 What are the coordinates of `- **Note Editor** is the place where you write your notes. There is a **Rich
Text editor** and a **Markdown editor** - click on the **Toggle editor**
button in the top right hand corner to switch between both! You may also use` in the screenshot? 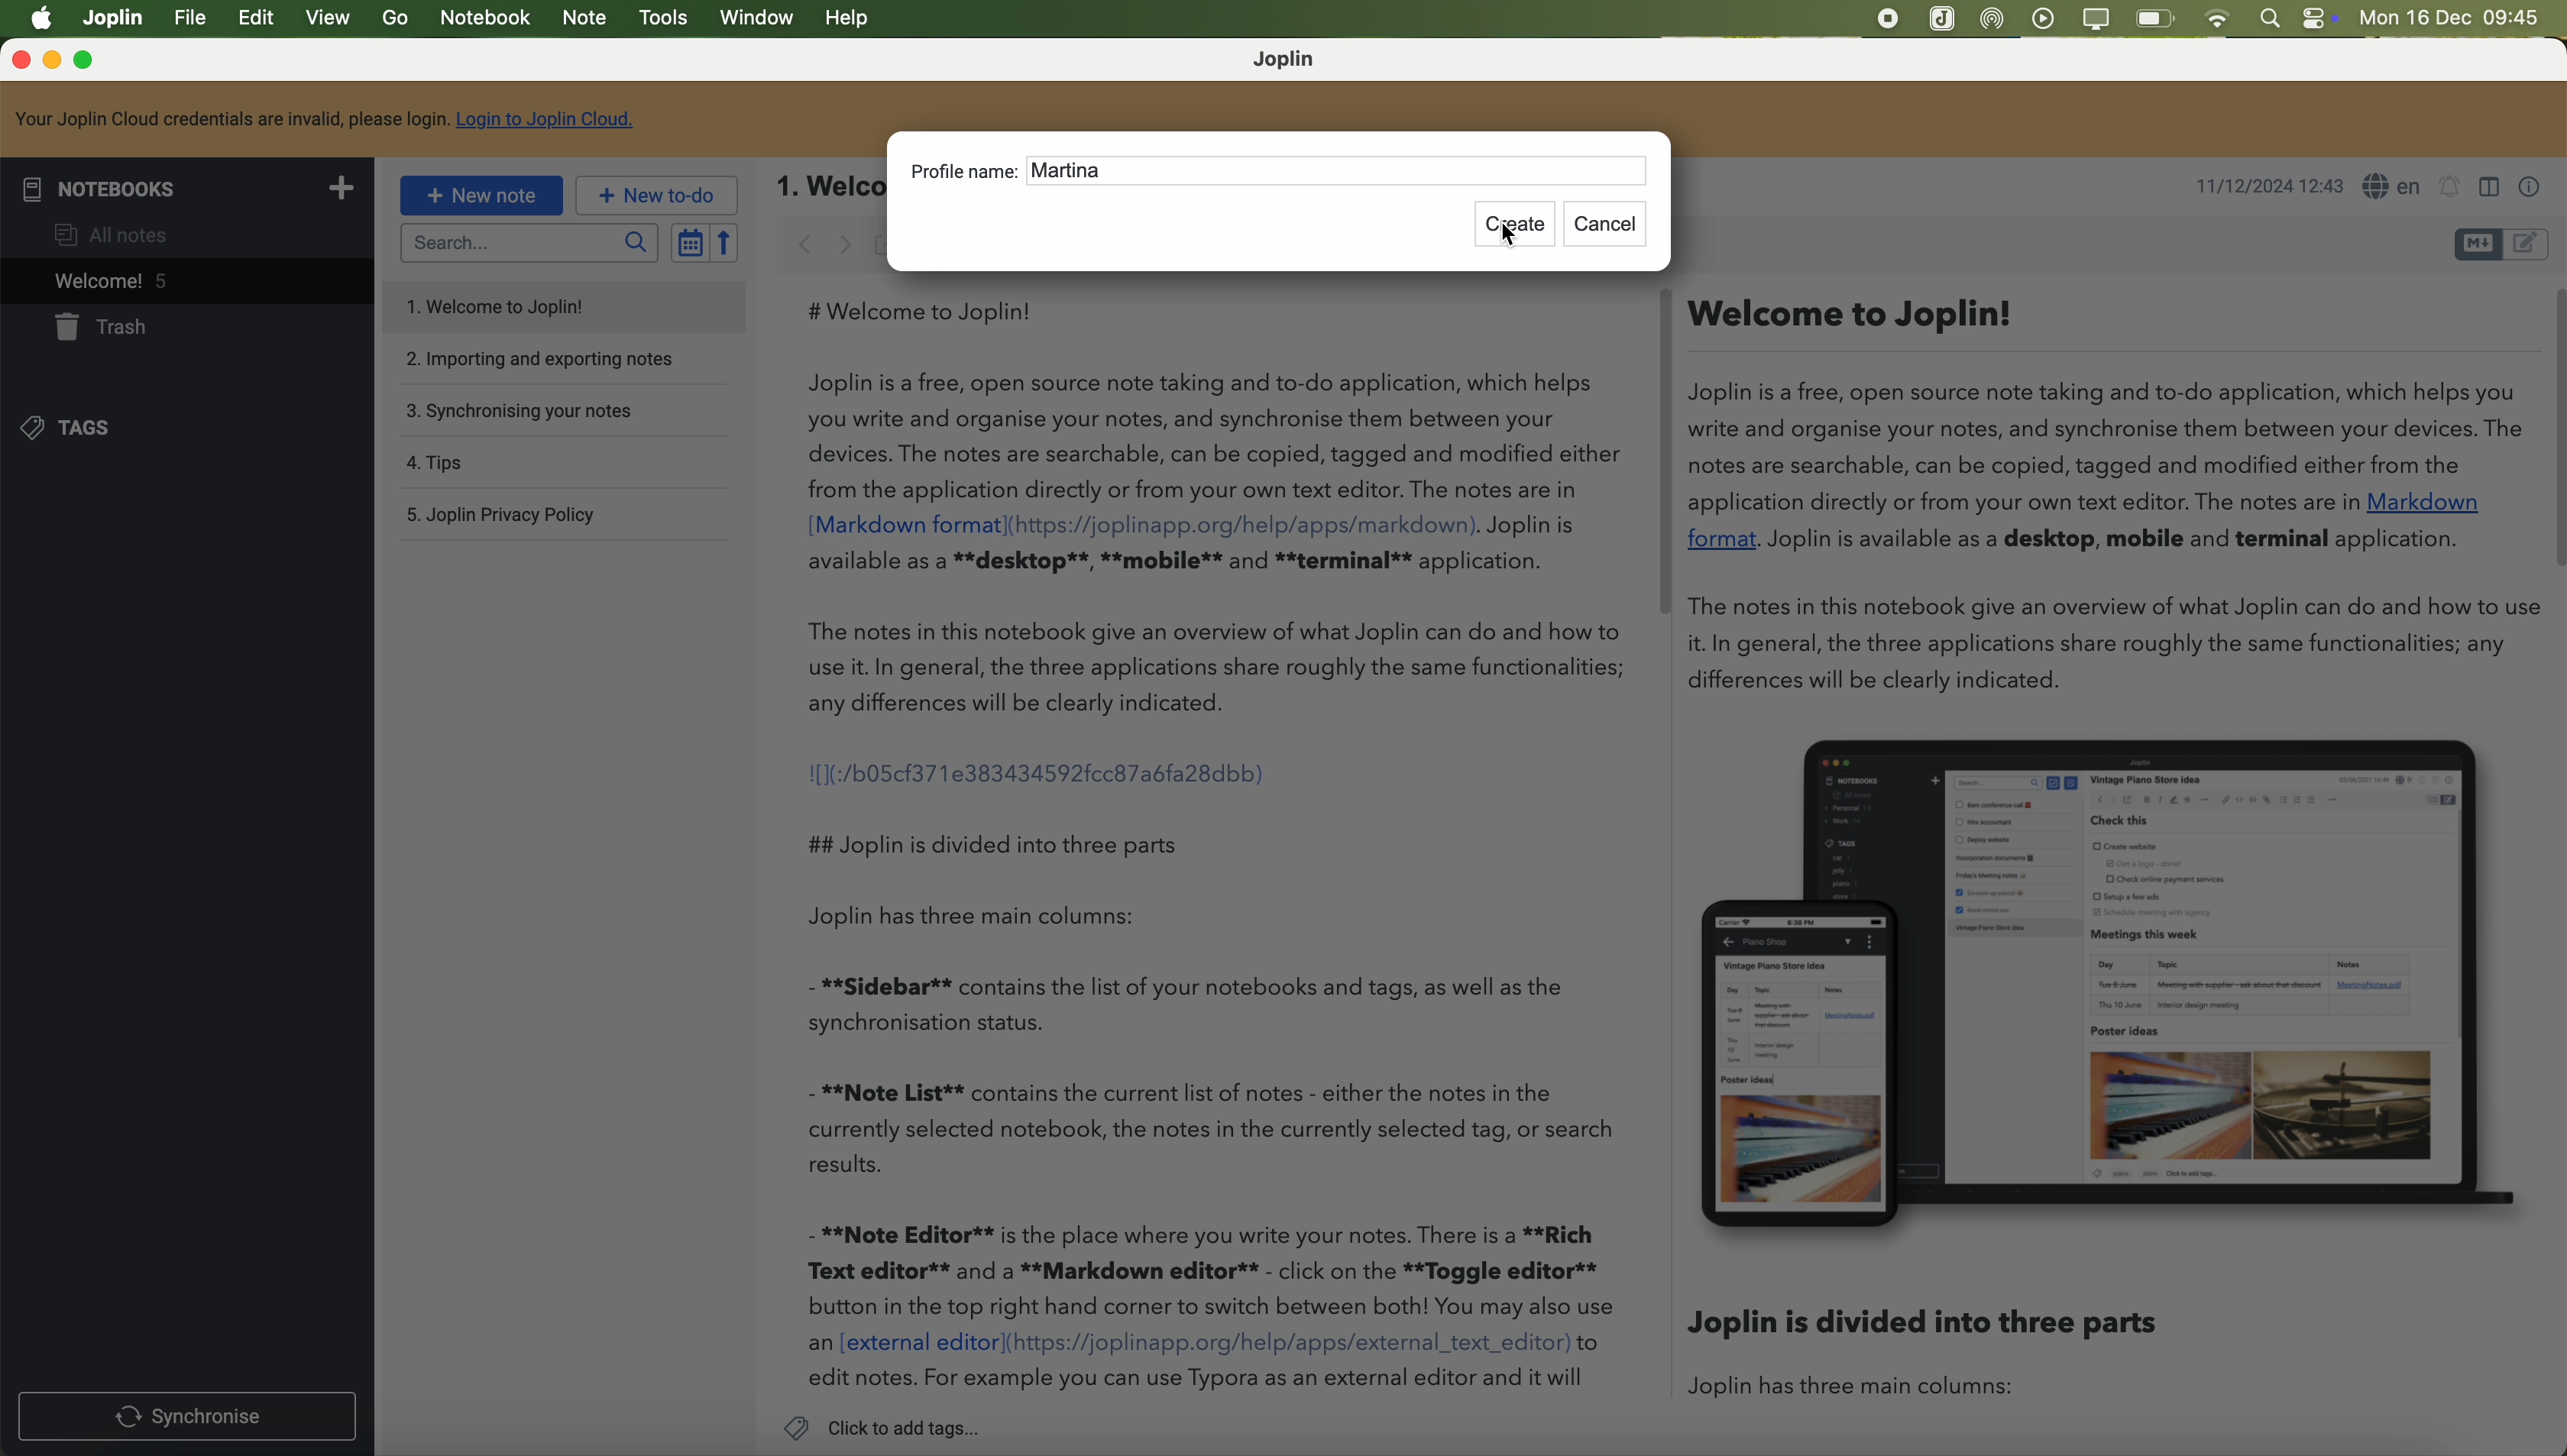 It's located at (1212, 1270).